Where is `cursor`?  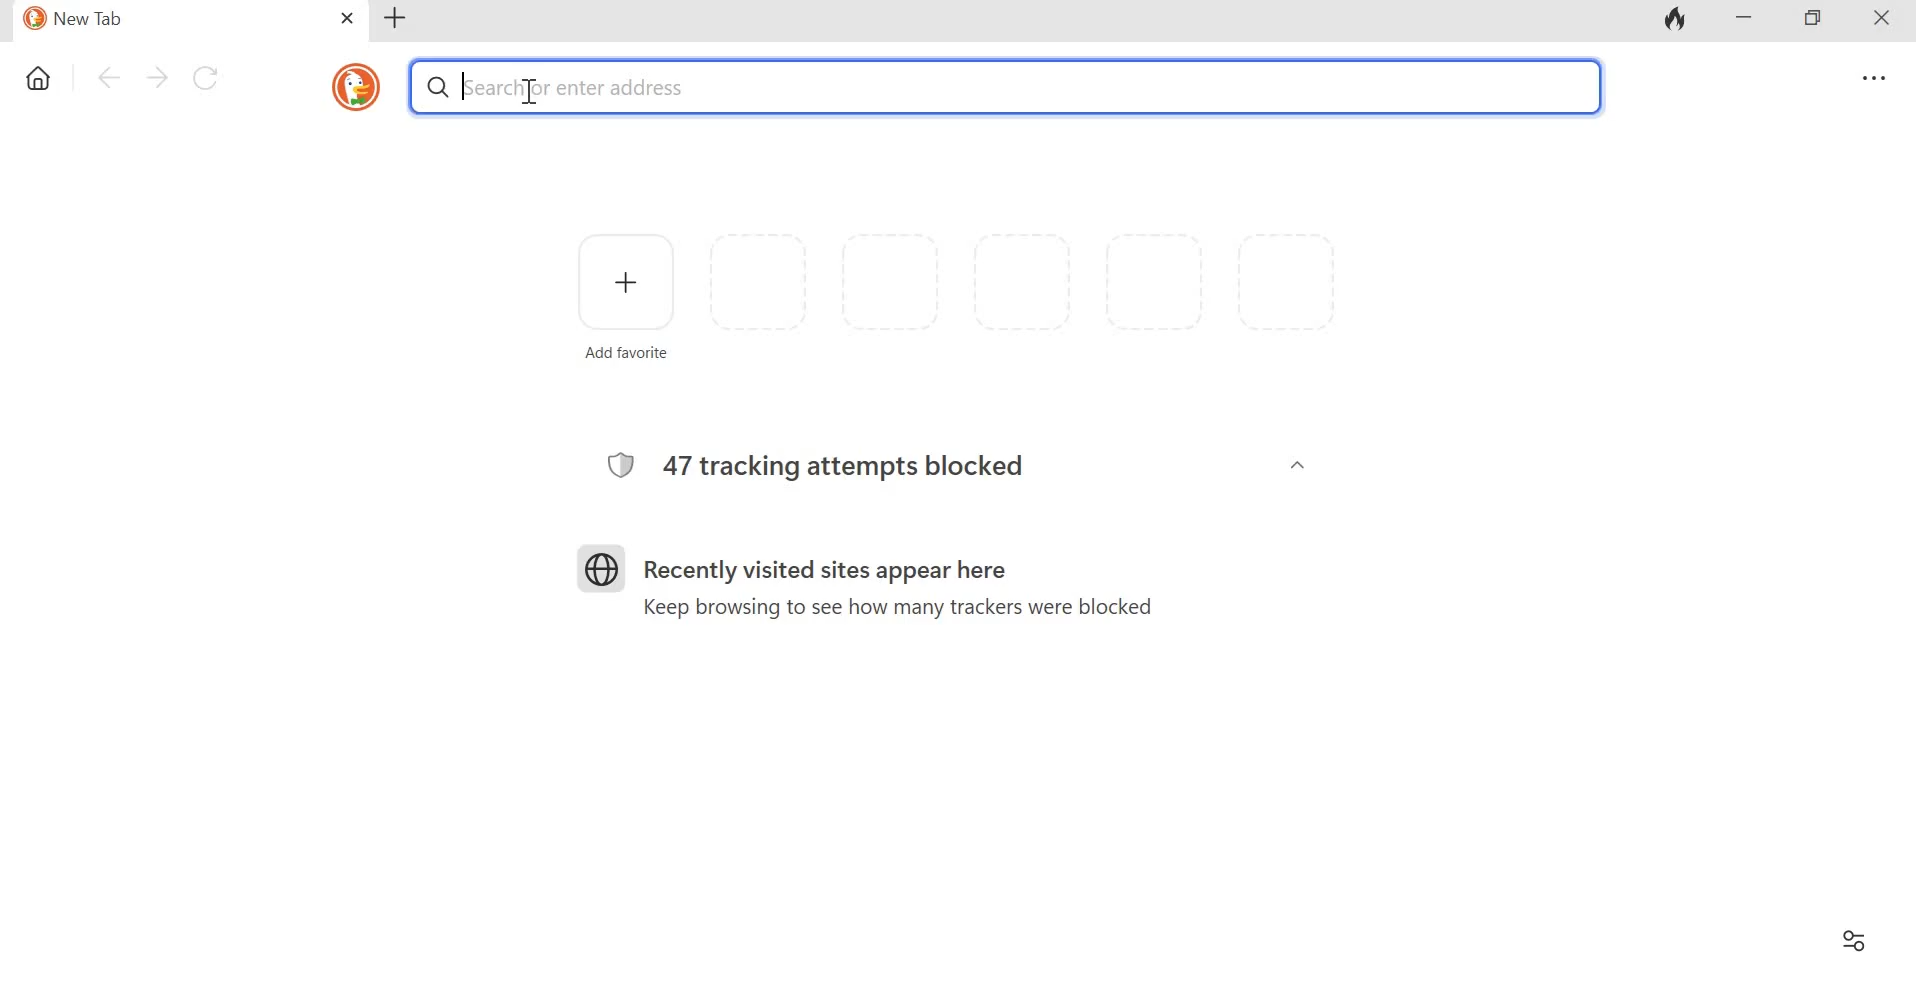
cursor is located at coordinates (525, 89).